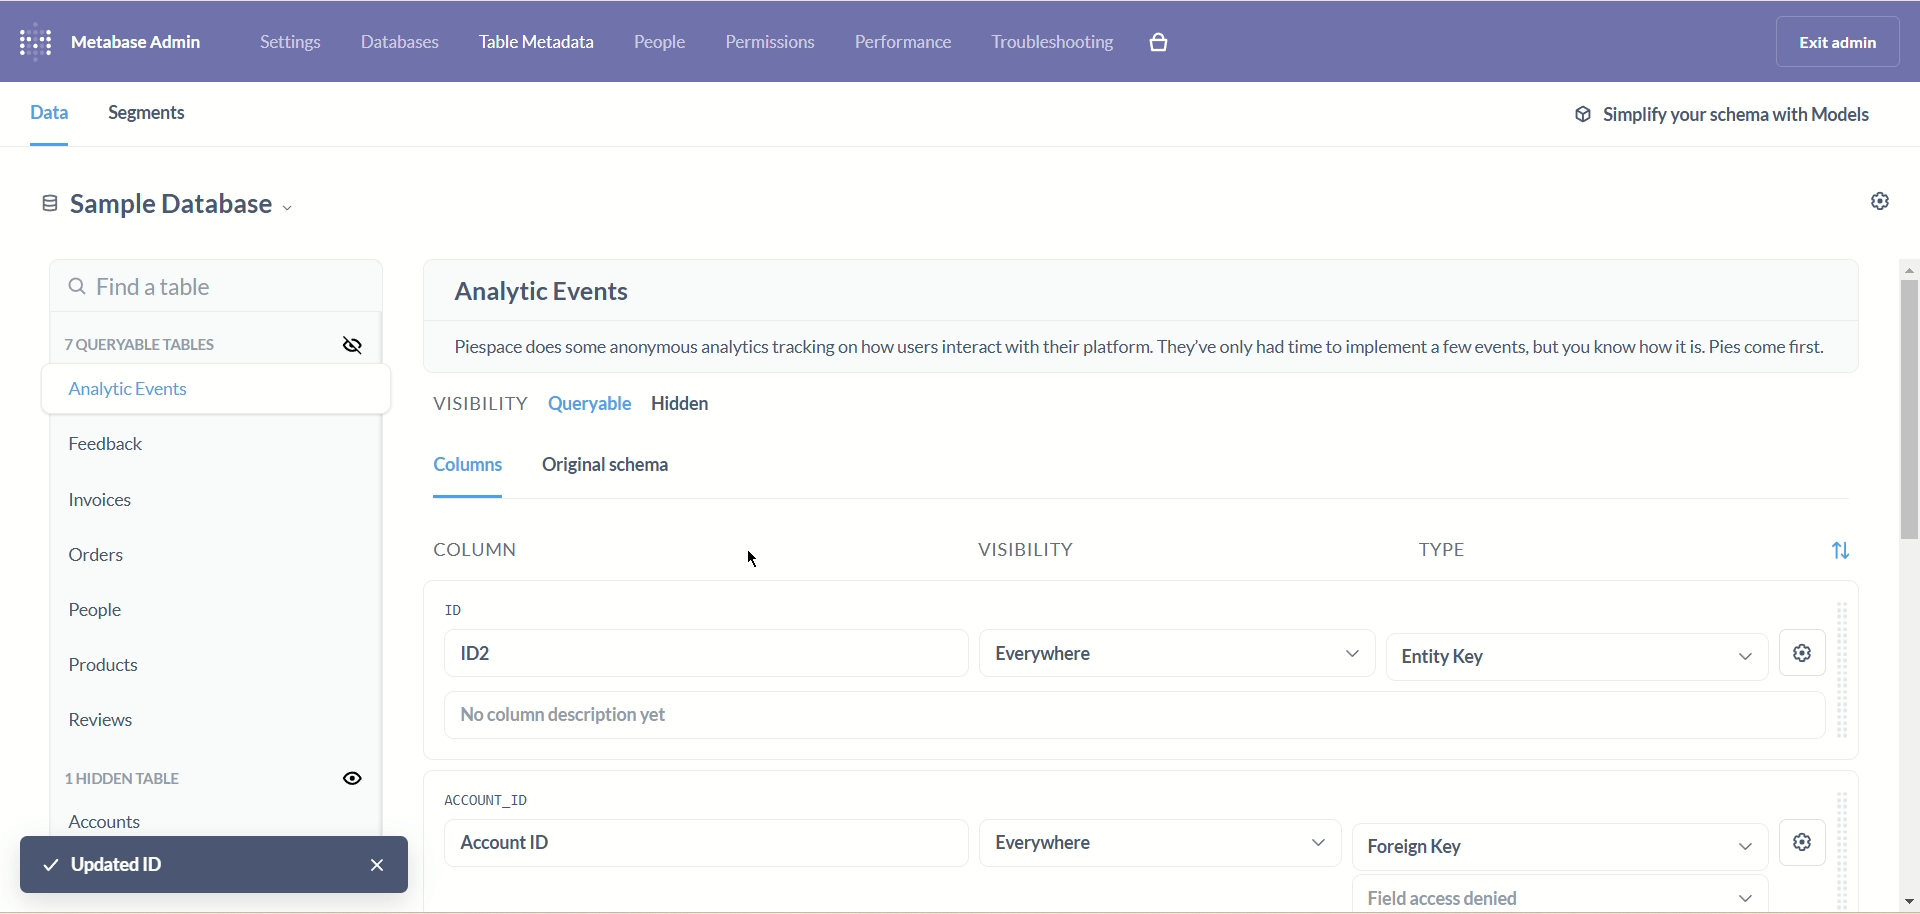  Describe the element at coordinates (351, 776) in the screenshot. I see `Unhide all` at that location.